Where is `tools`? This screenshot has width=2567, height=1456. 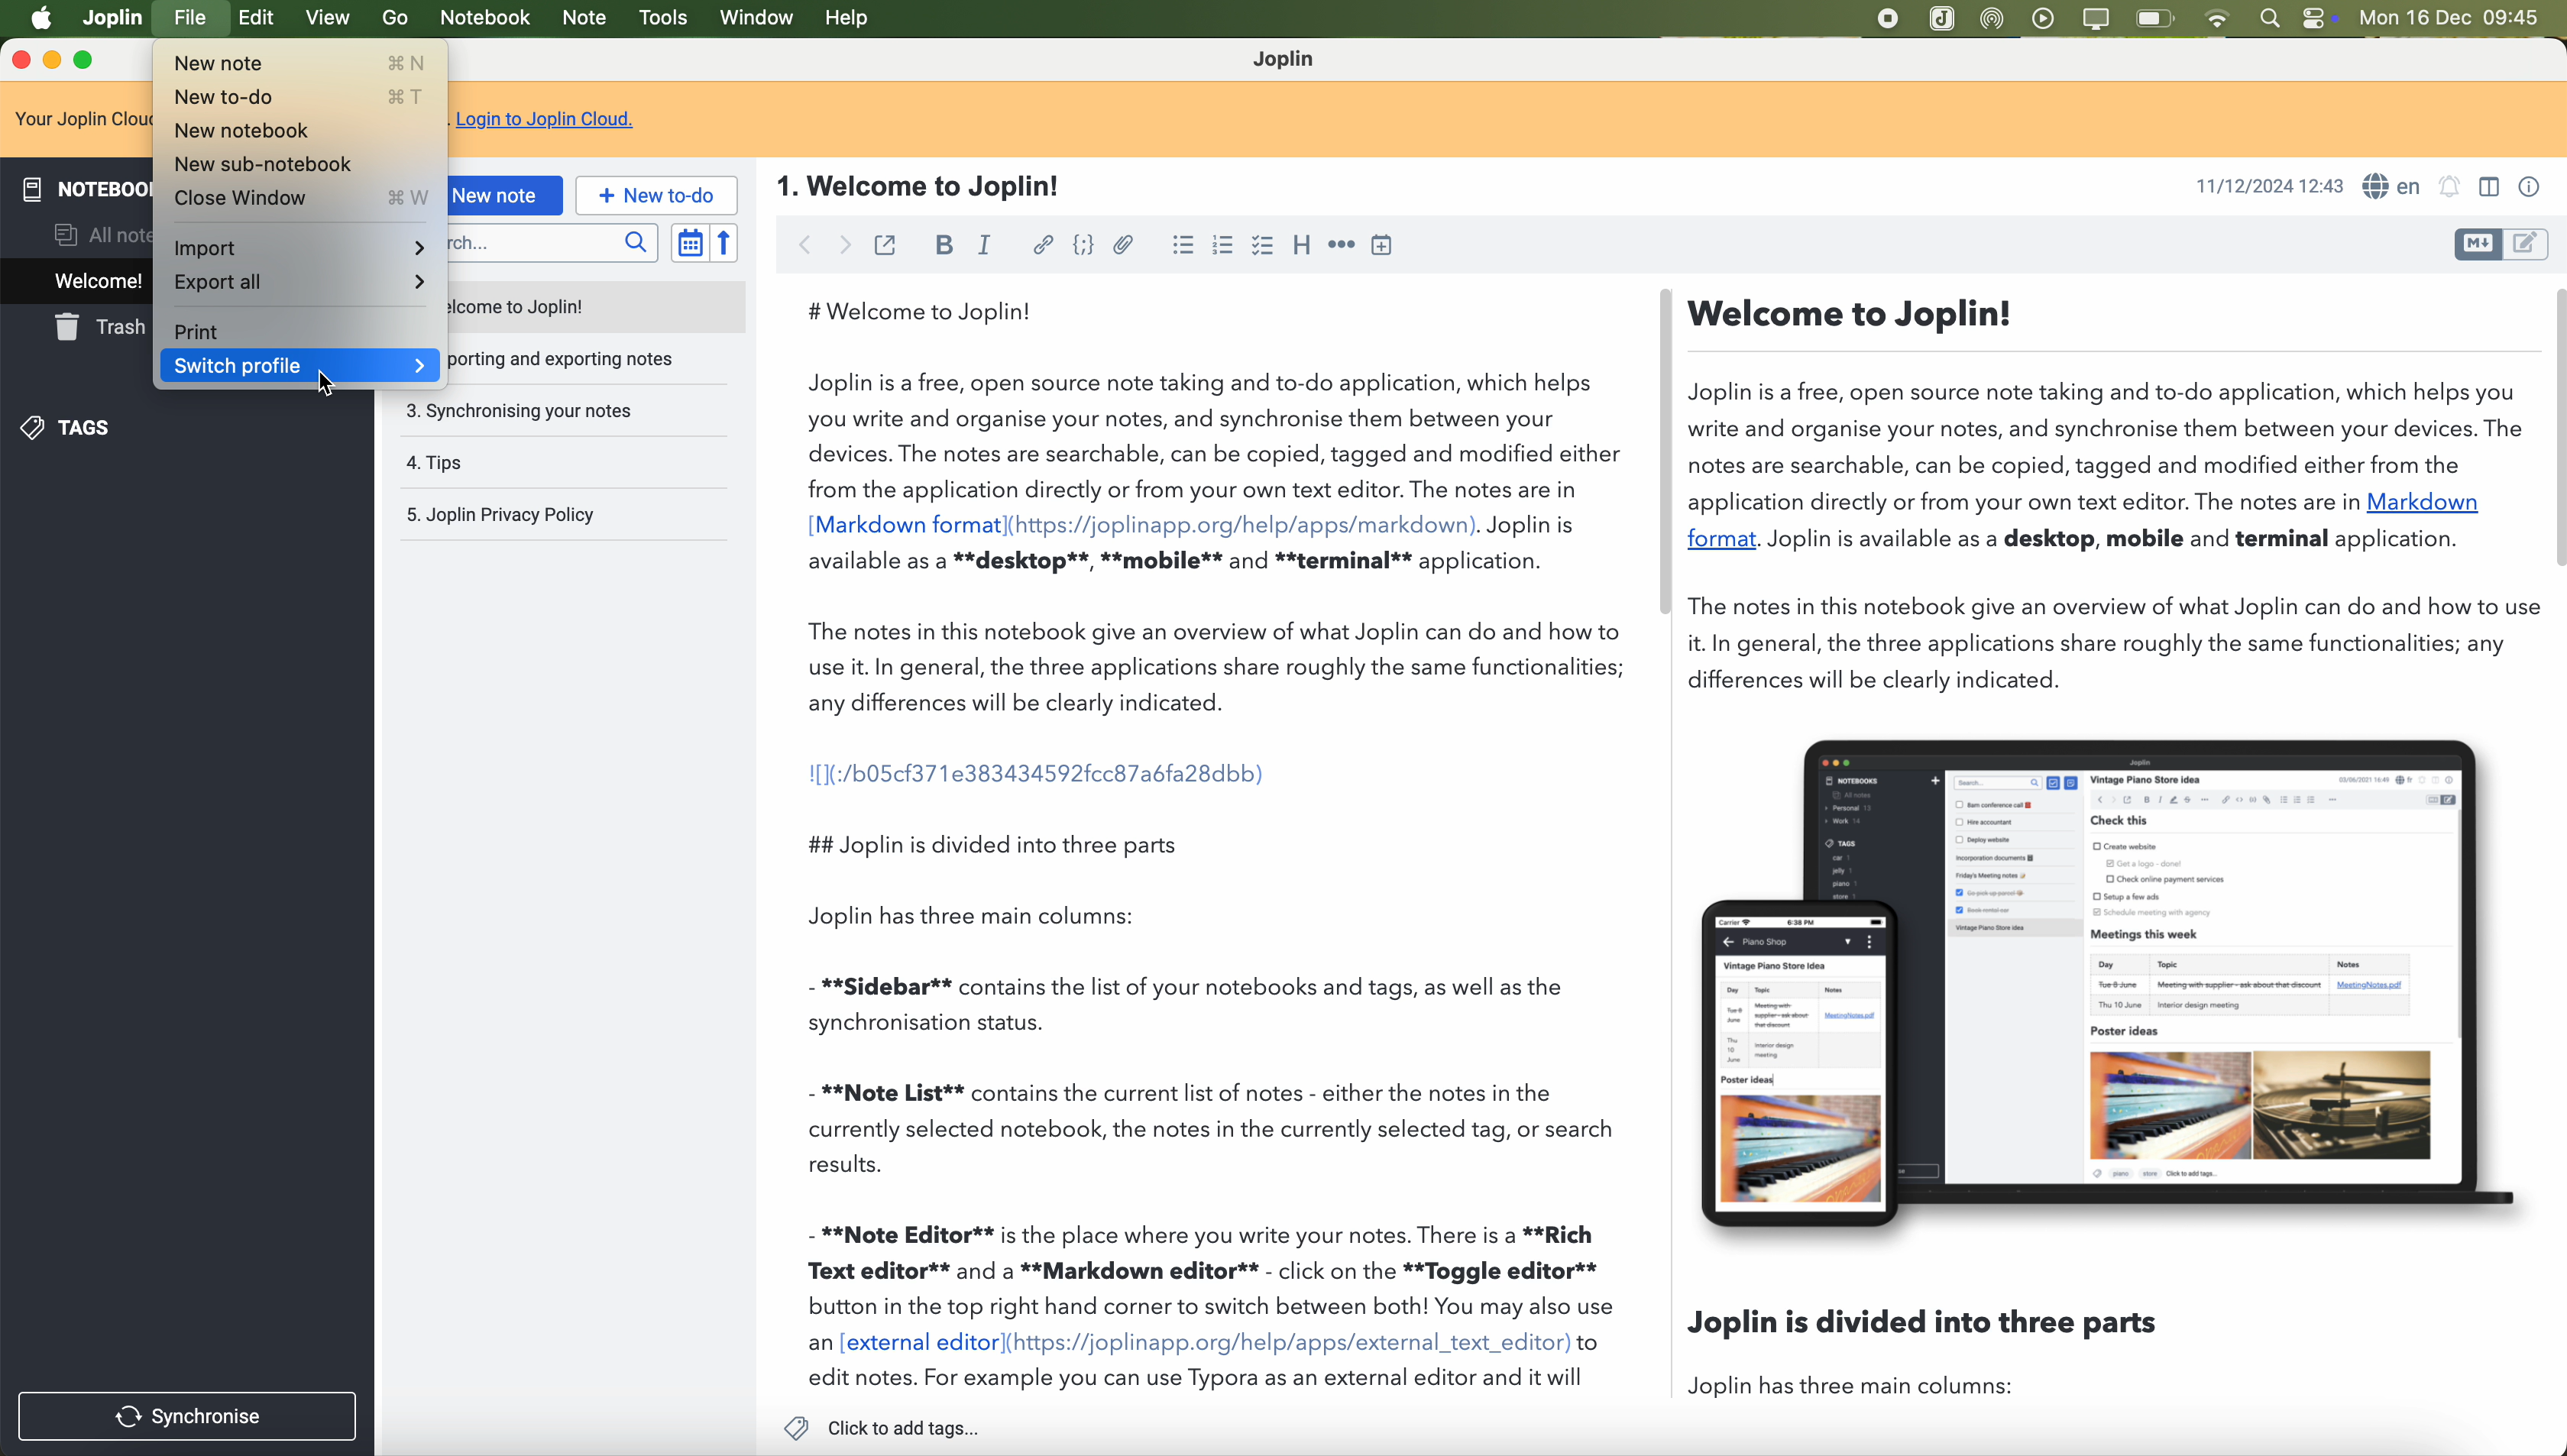 tools is located at coordinates (662, 19).